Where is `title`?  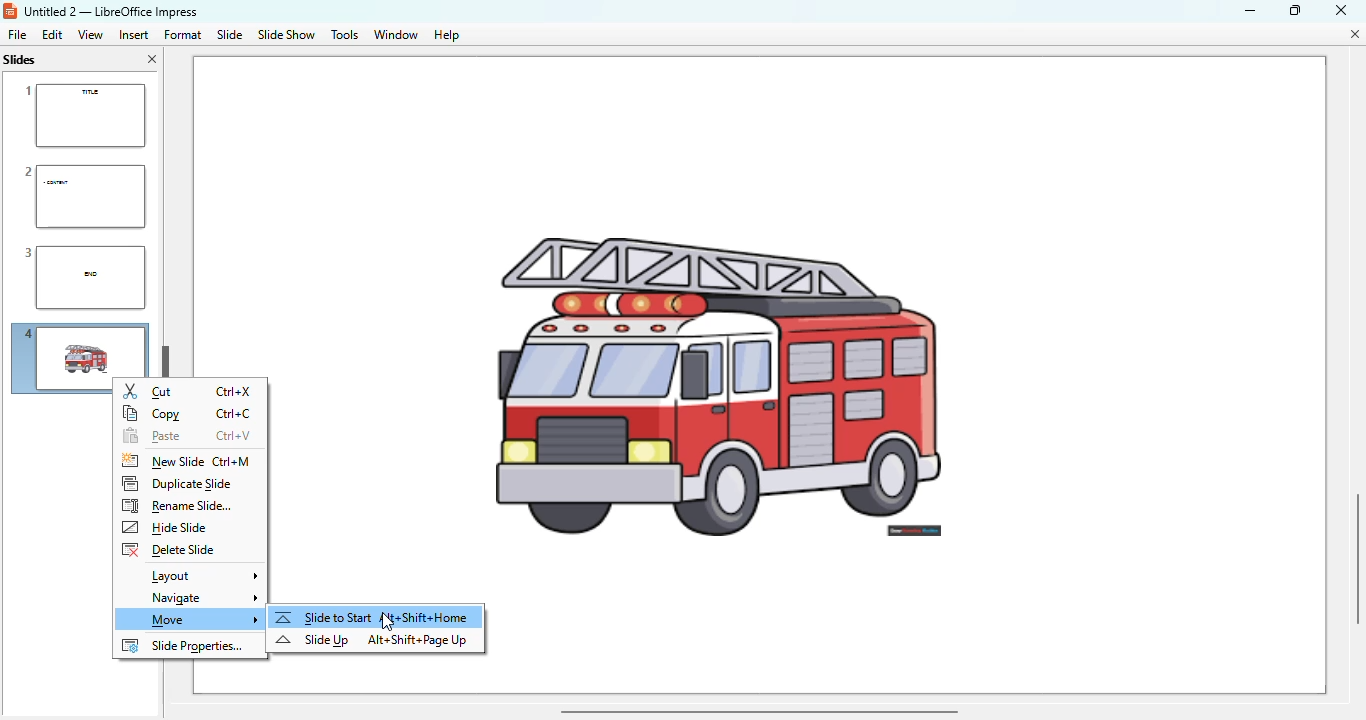
title is located at coordinates (110, 12).